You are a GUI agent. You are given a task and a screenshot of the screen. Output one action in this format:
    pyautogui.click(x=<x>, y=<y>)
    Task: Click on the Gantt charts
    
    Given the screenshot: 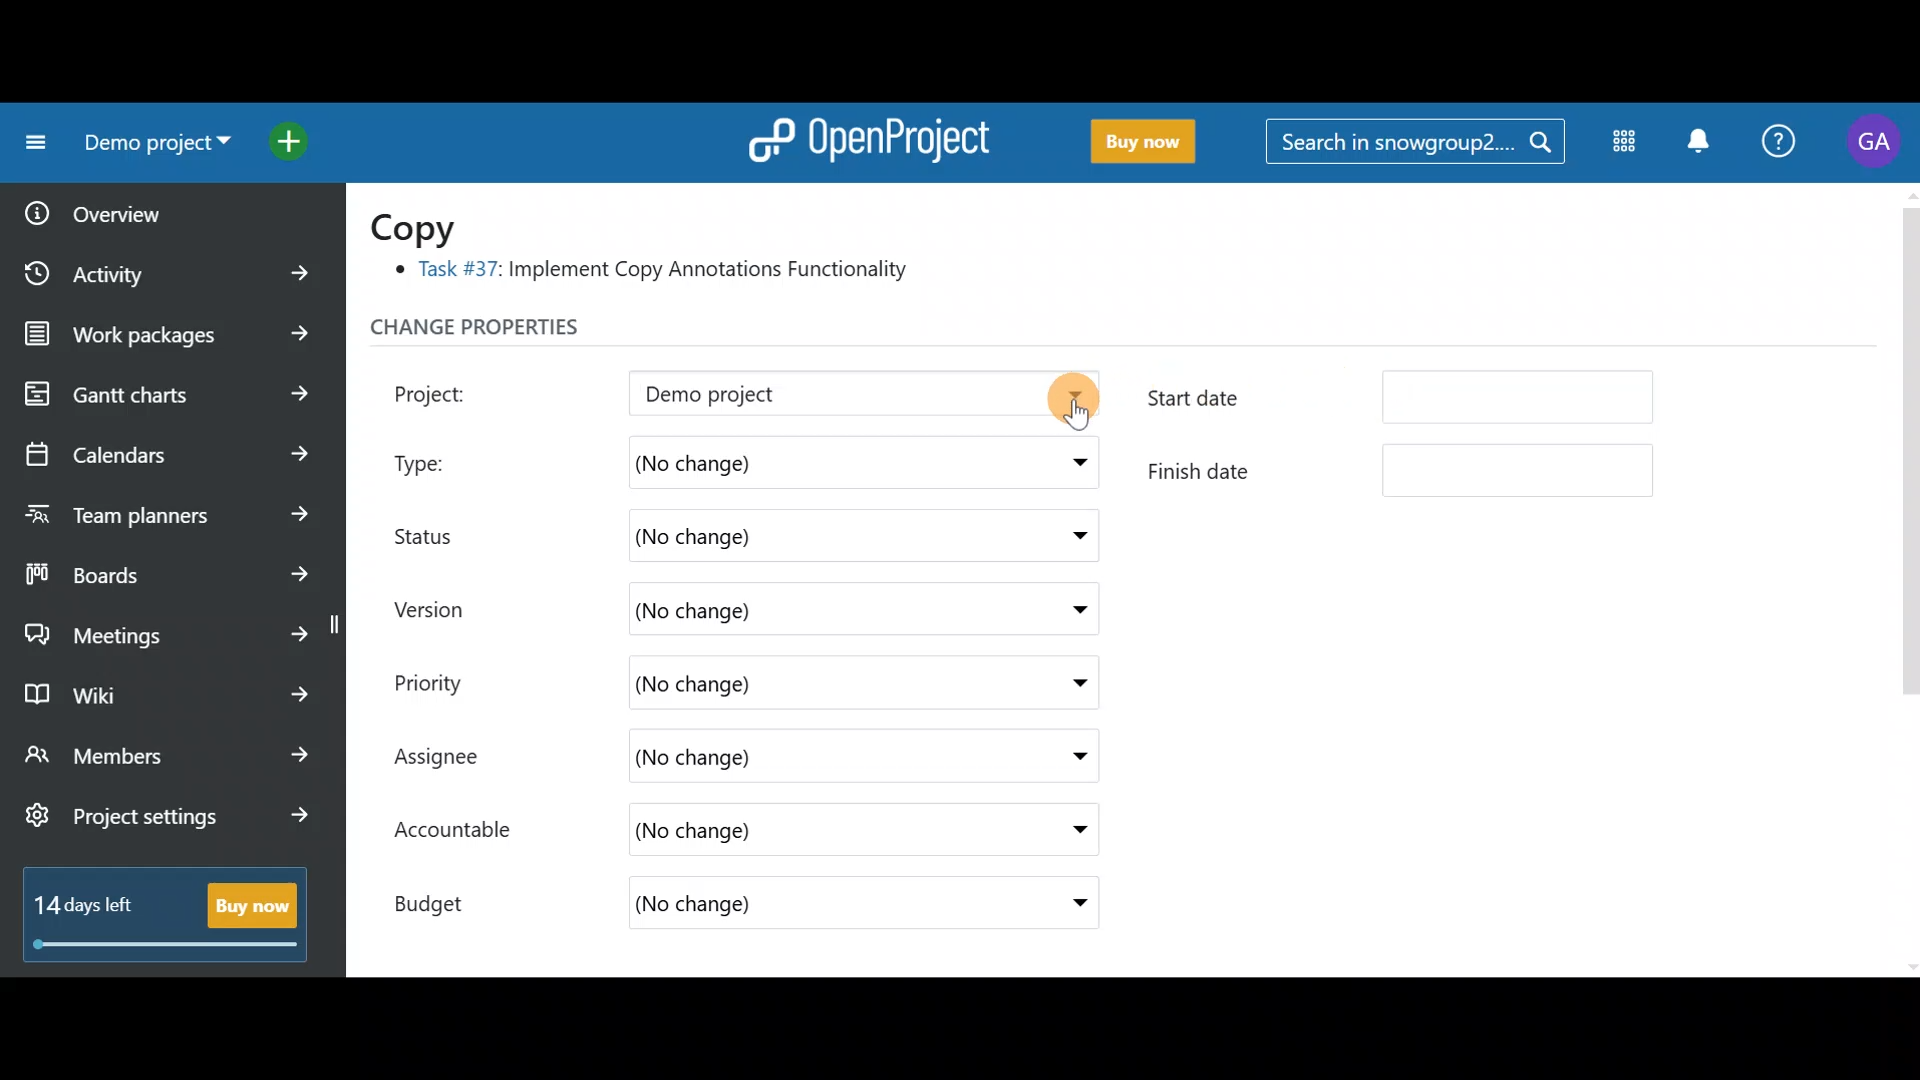 What is the action you would take?
    pyautogui.click(x=163, y=395)
    